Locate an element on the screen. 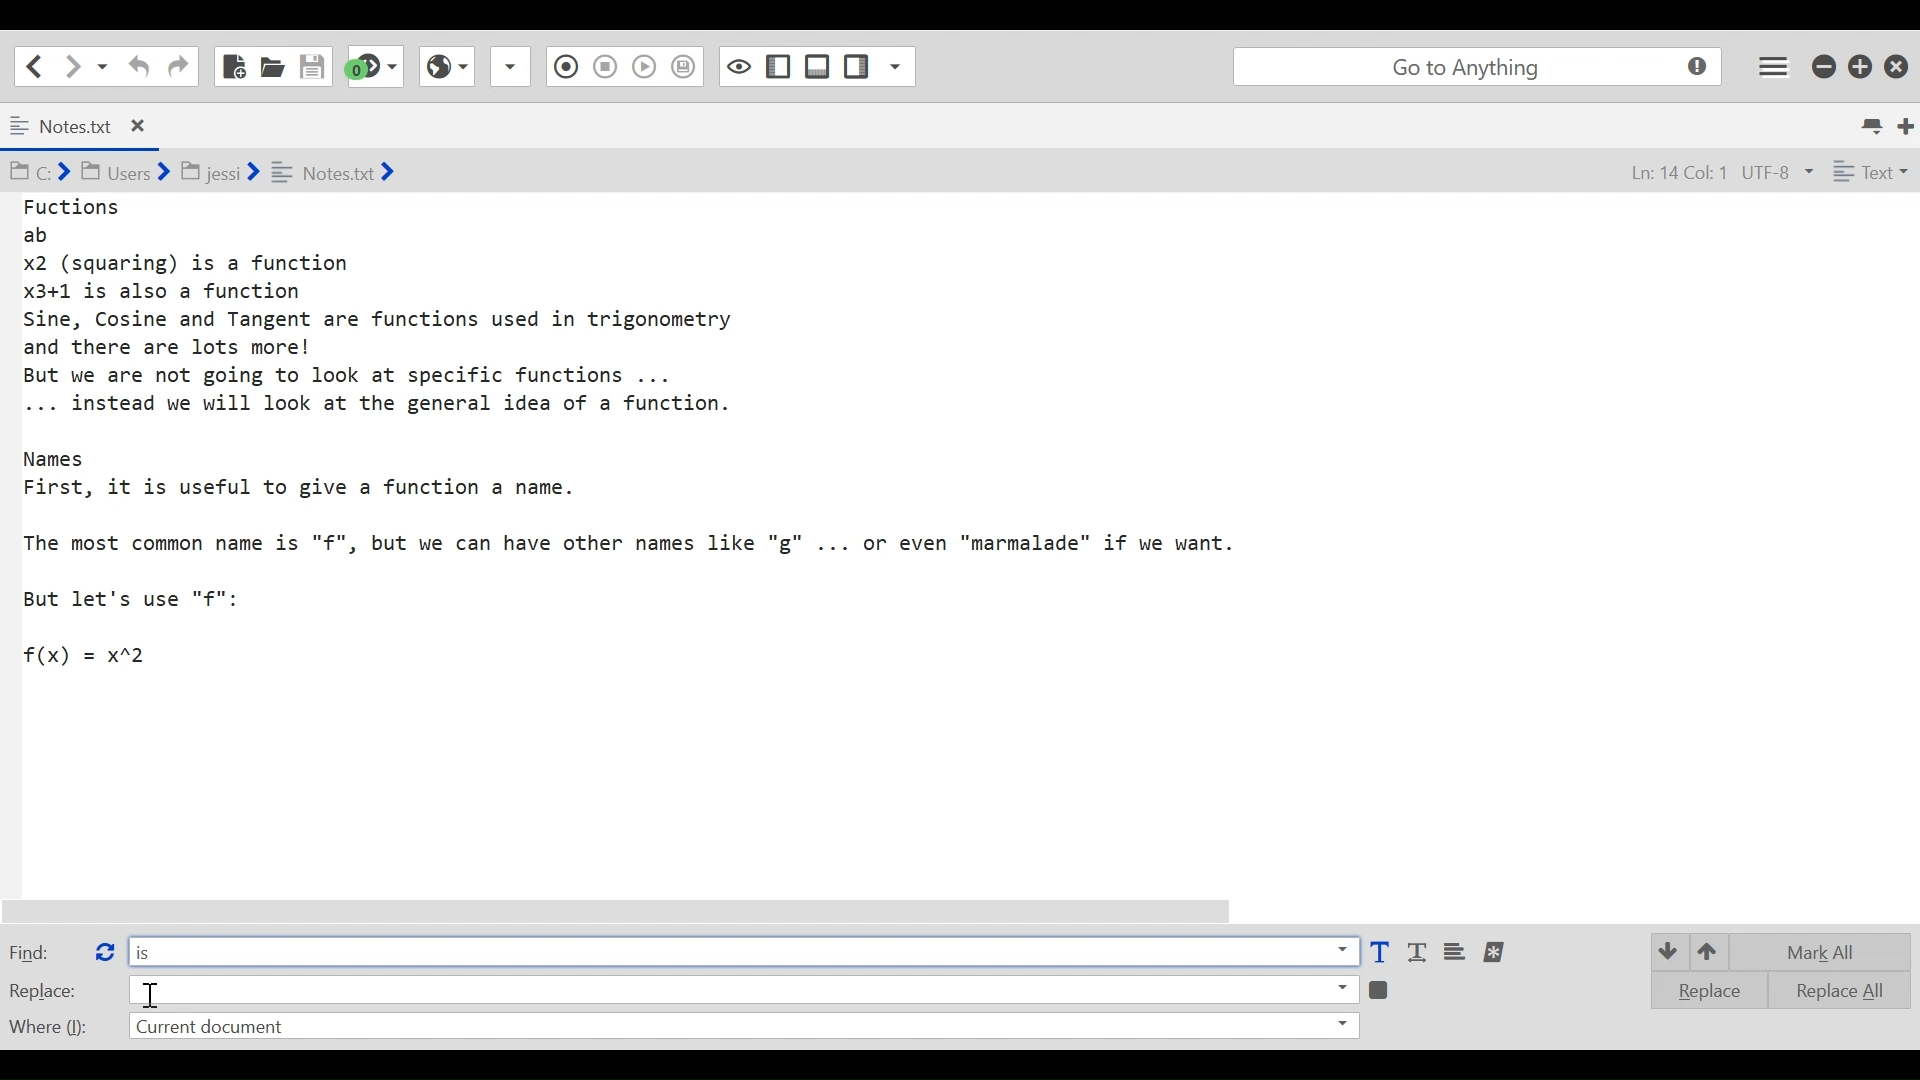 This screenshot has height=1080, width=1920. Save Macro to Toolbox as Superscript is located at coordinates (647, 64).